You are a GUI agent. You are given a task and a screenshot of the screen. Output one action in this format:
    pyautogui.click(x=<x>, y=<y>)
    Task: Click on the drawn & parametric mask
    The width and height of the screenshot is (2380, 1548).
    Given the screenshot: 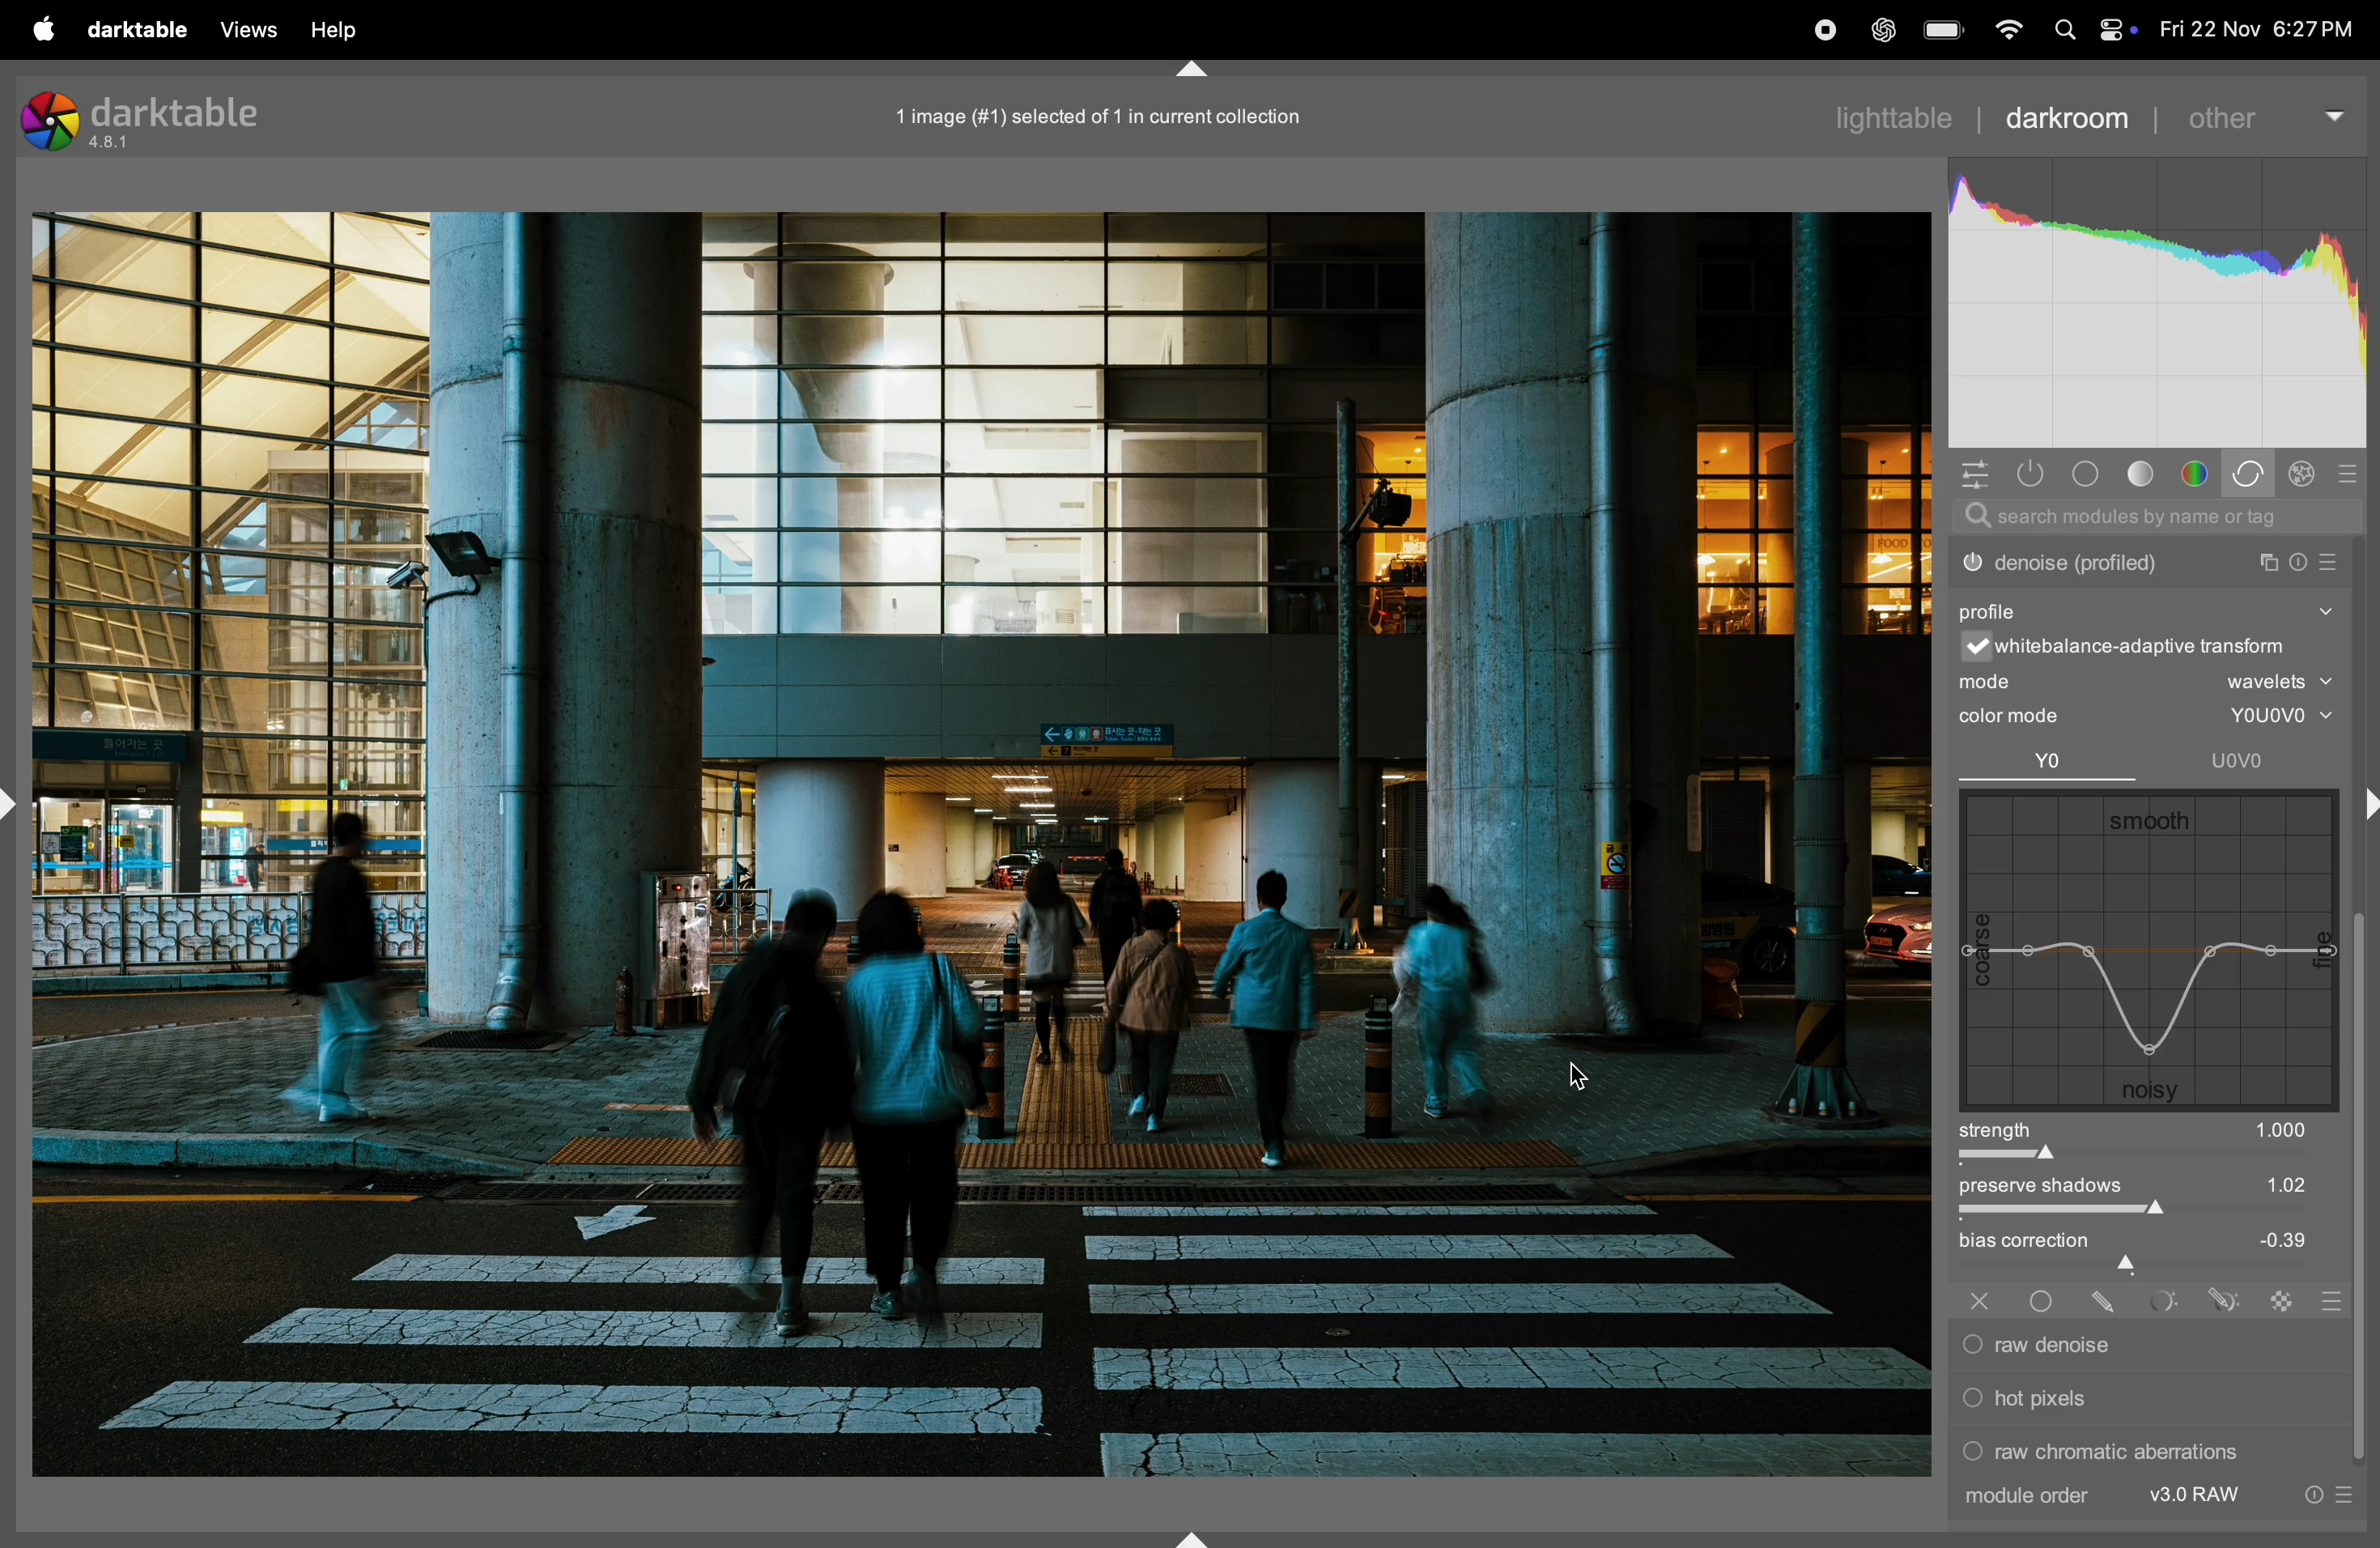 What is the action you would take?
    pyautogui.click(x=2225, y=1299)
    